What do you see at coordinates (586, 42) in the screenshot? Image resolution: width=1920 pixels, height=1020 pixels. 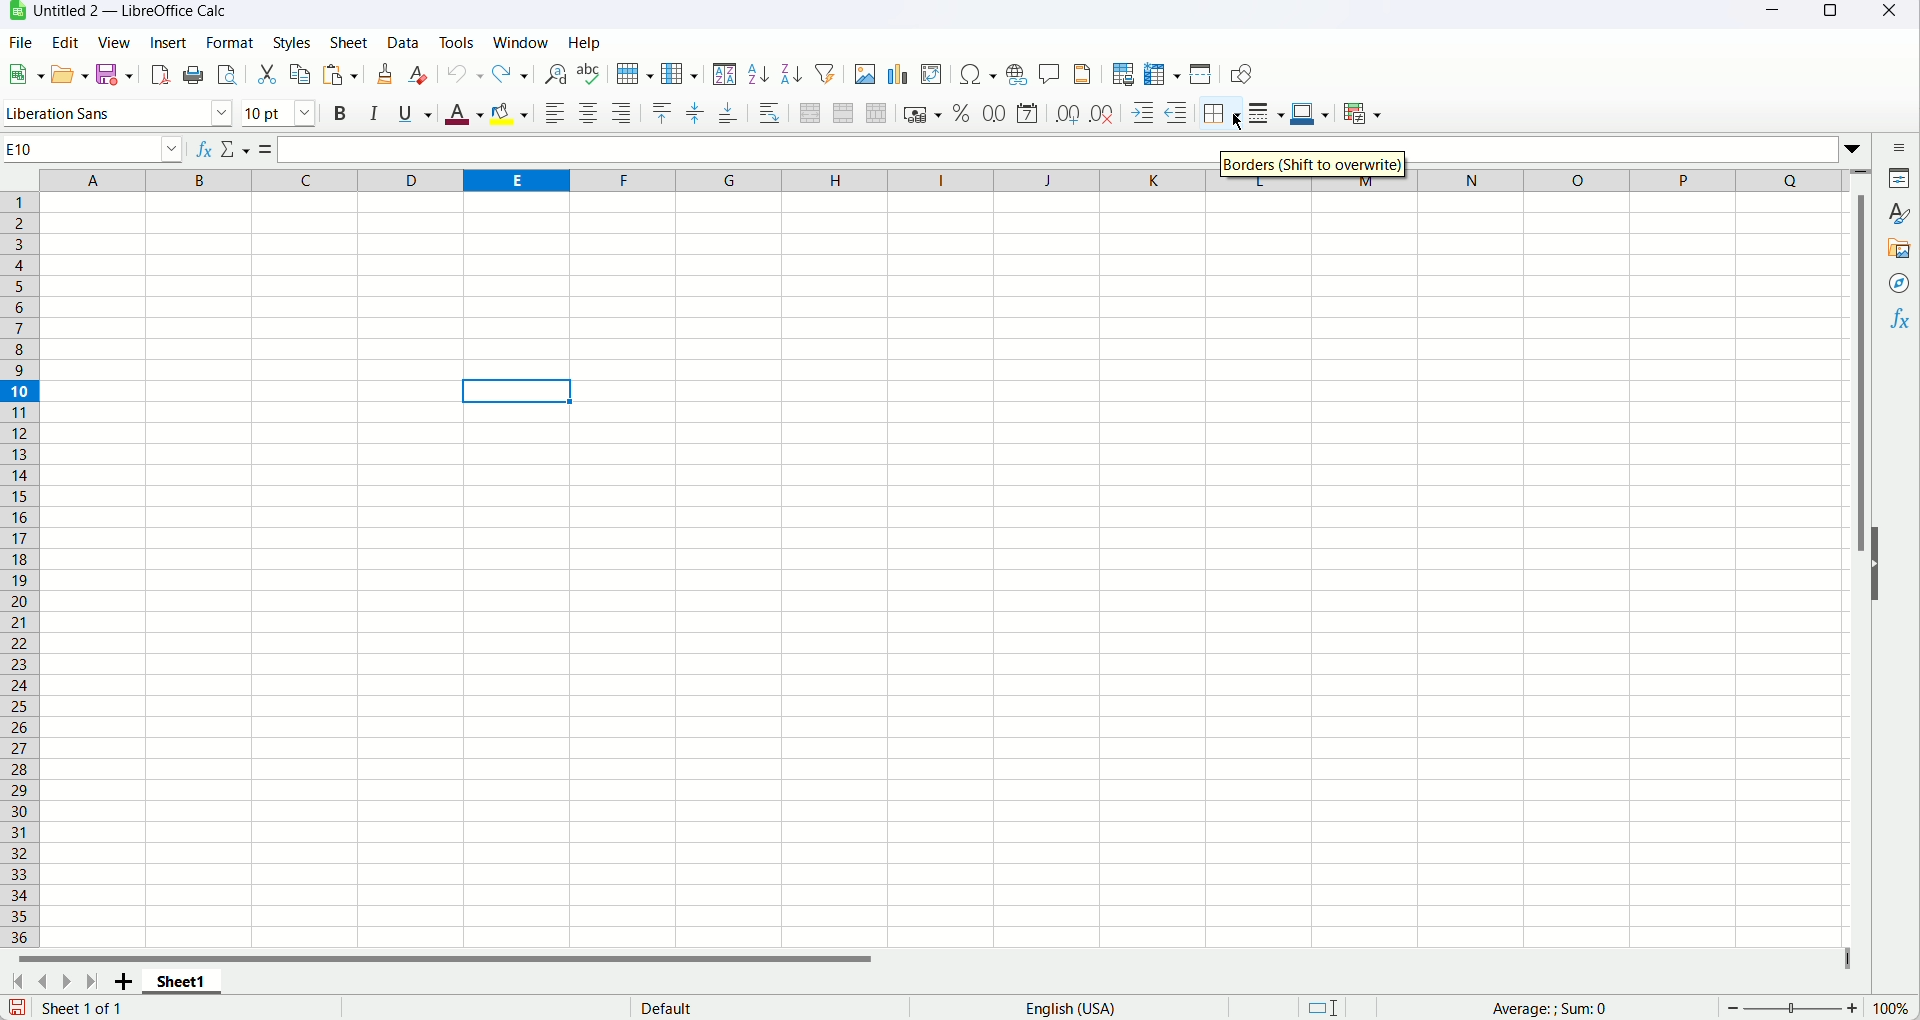 I see `Help` at bounding box center [586, 42].